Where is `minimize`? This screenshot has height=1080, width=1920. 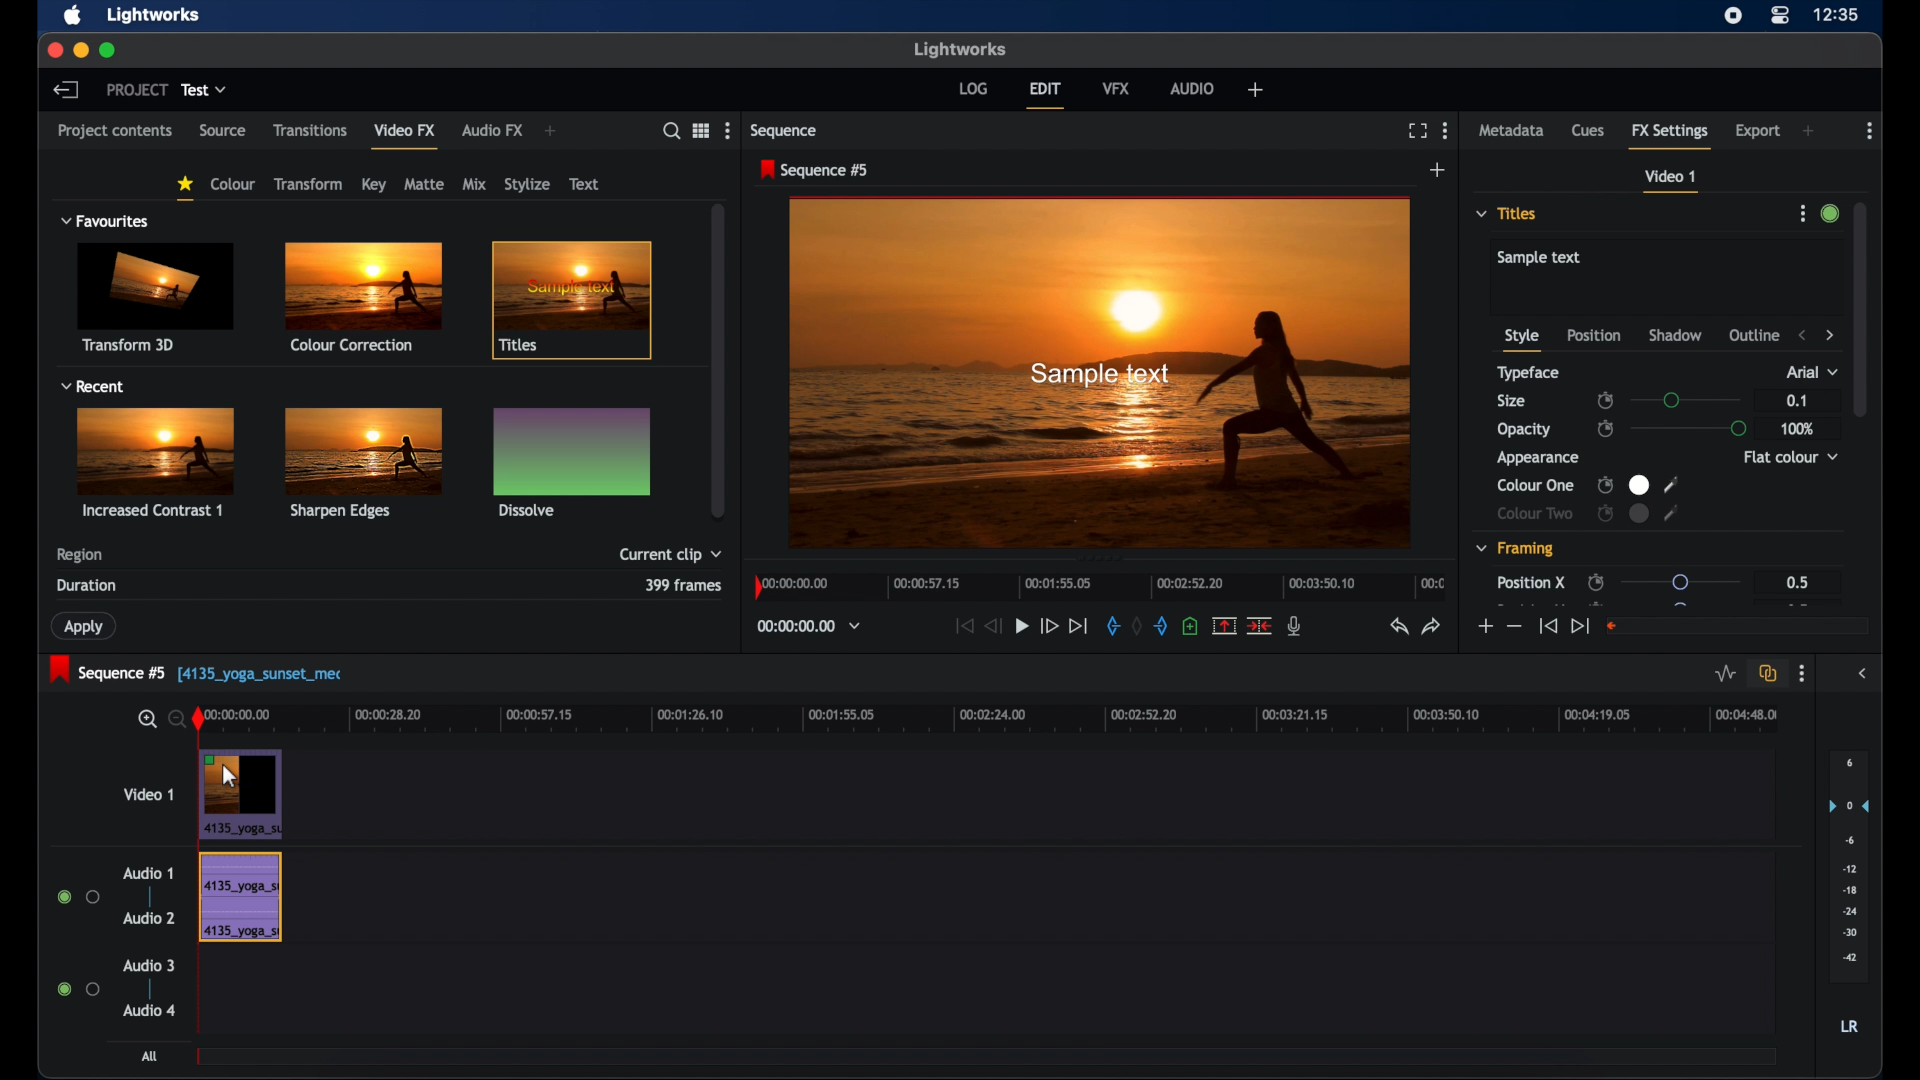 minimize is located at coordinates (80, 50).